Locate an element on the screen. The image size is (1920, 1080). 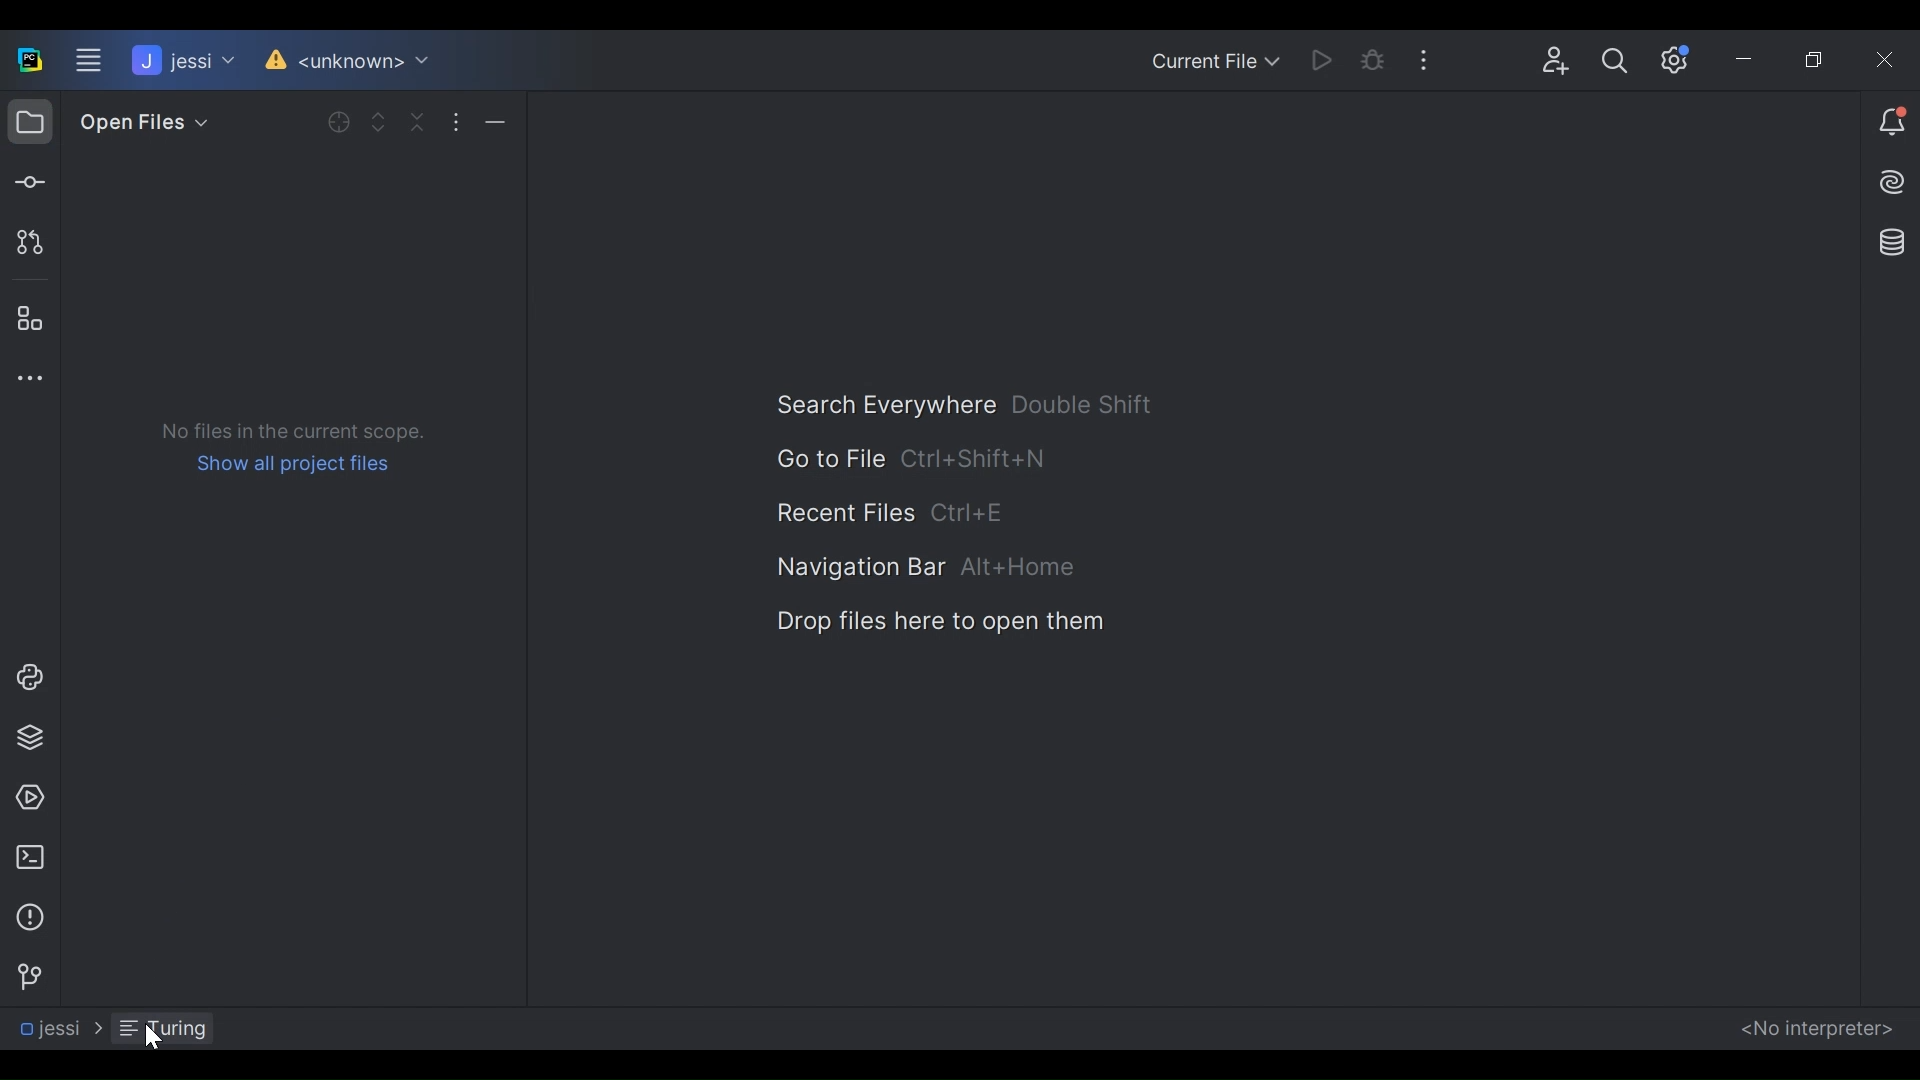
Open selected is located at coordinates (340, 121).